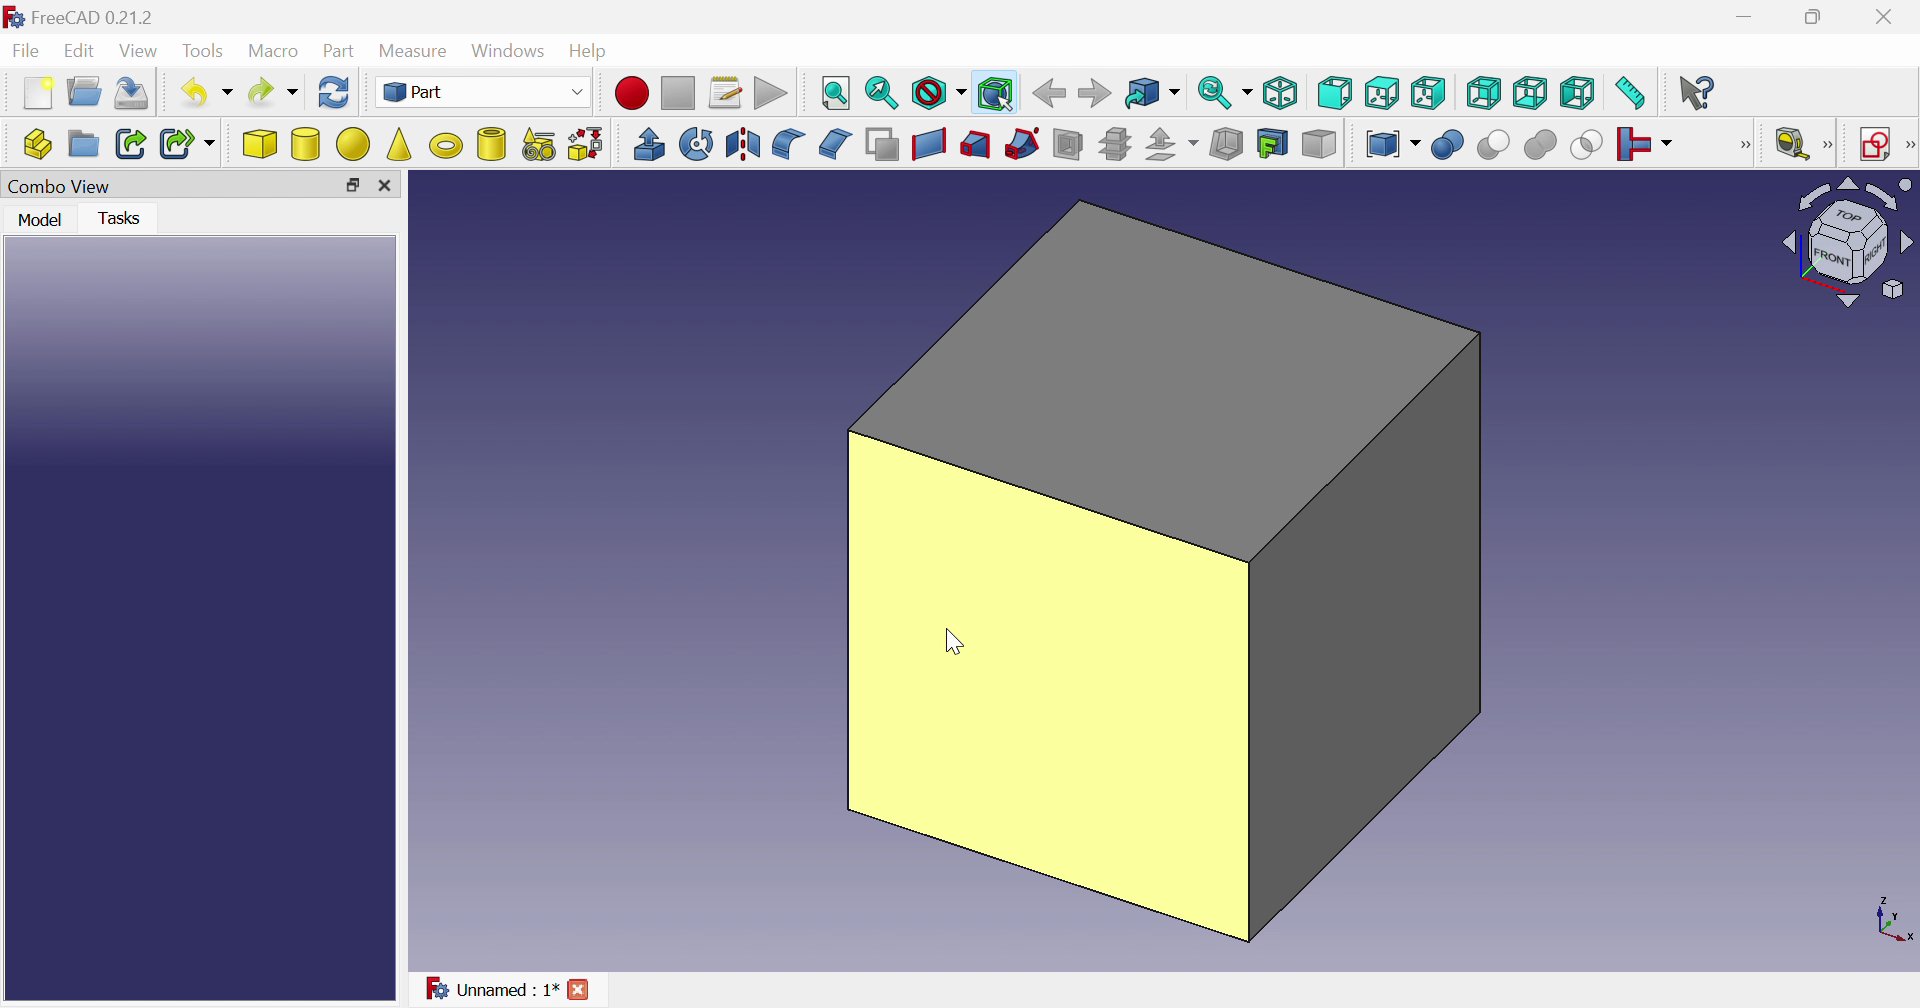 The image size is (1920, 1008). What do you see at coordinates (928, 144) in the screenshot?
I see `Create rules surface` at bounding box center [928, 144].